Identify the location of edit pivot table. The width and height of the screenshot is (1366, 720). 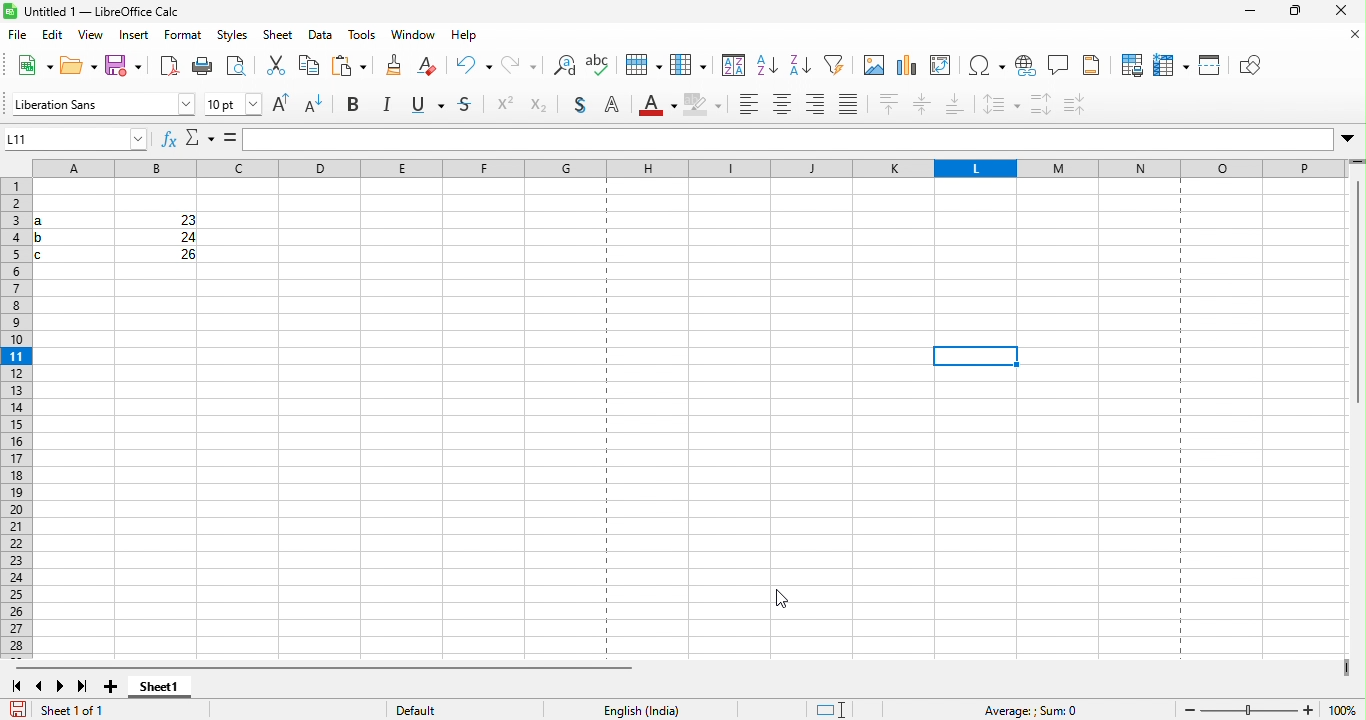
(946, 66).